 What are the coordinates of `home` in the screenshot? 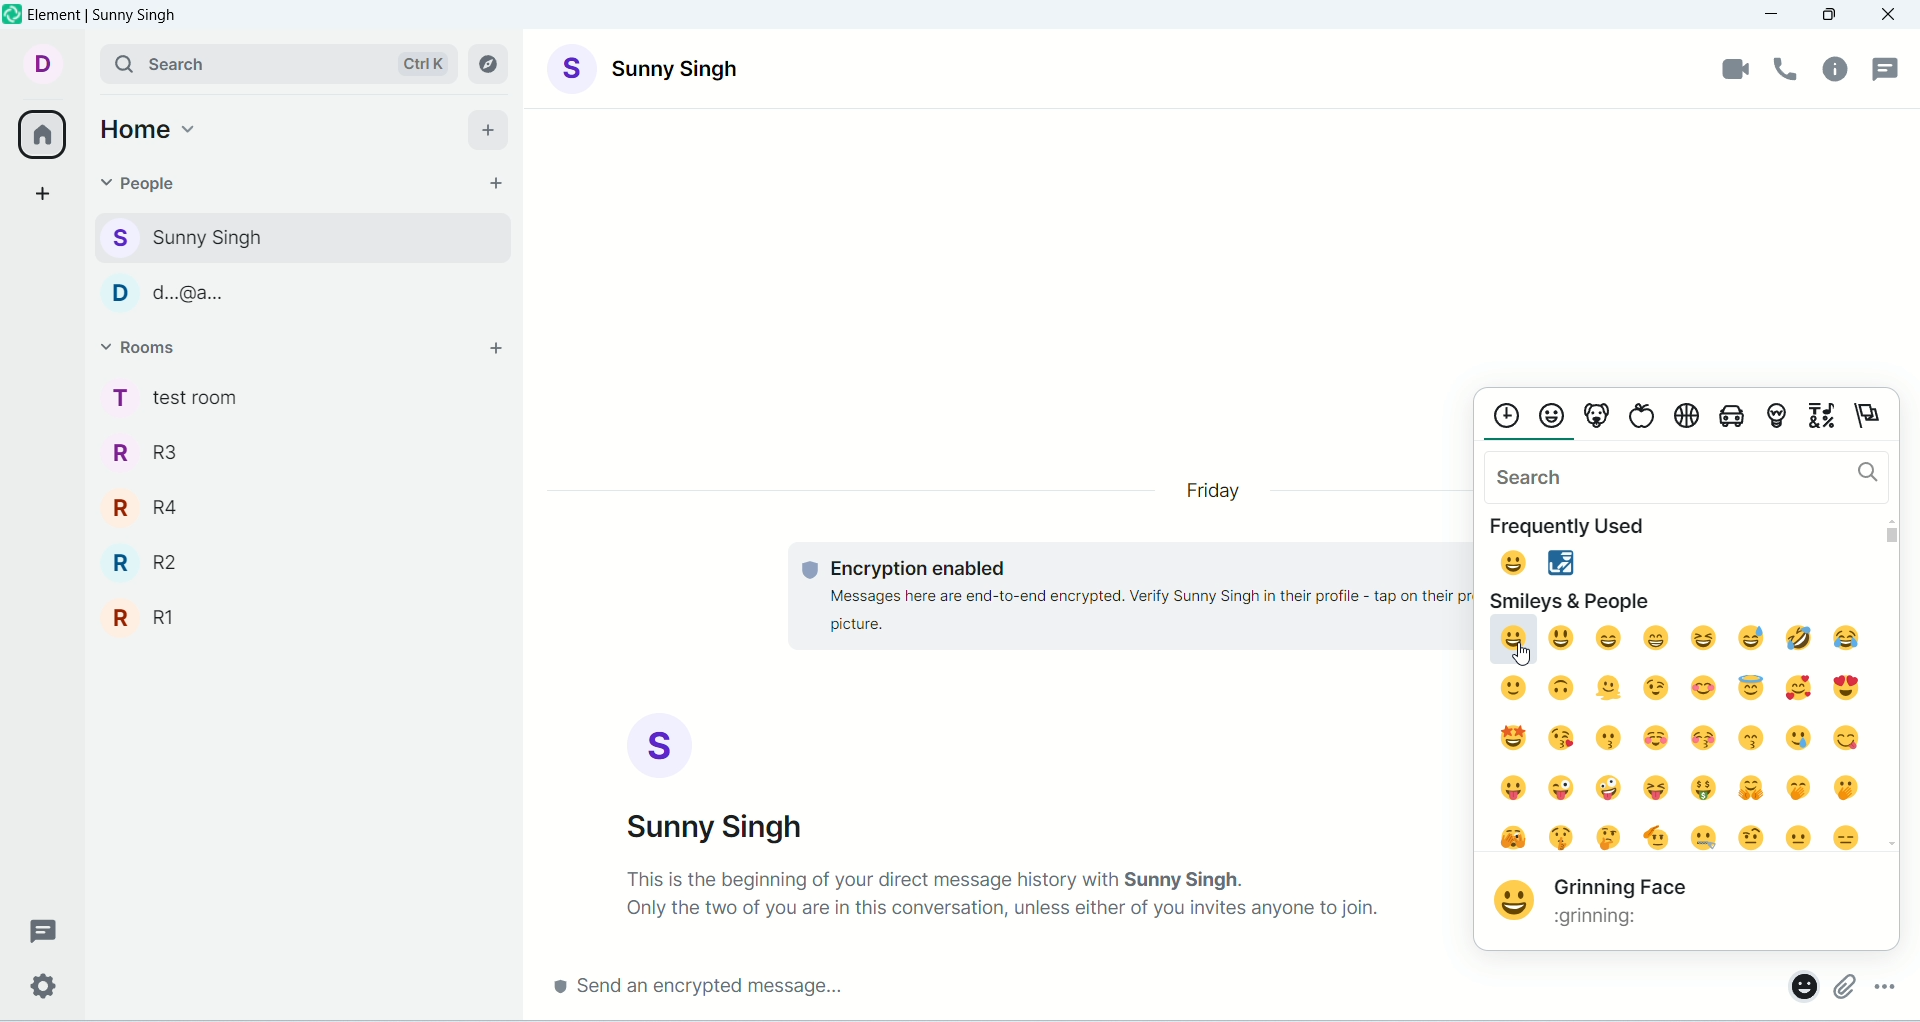 It's located at (41, 136).